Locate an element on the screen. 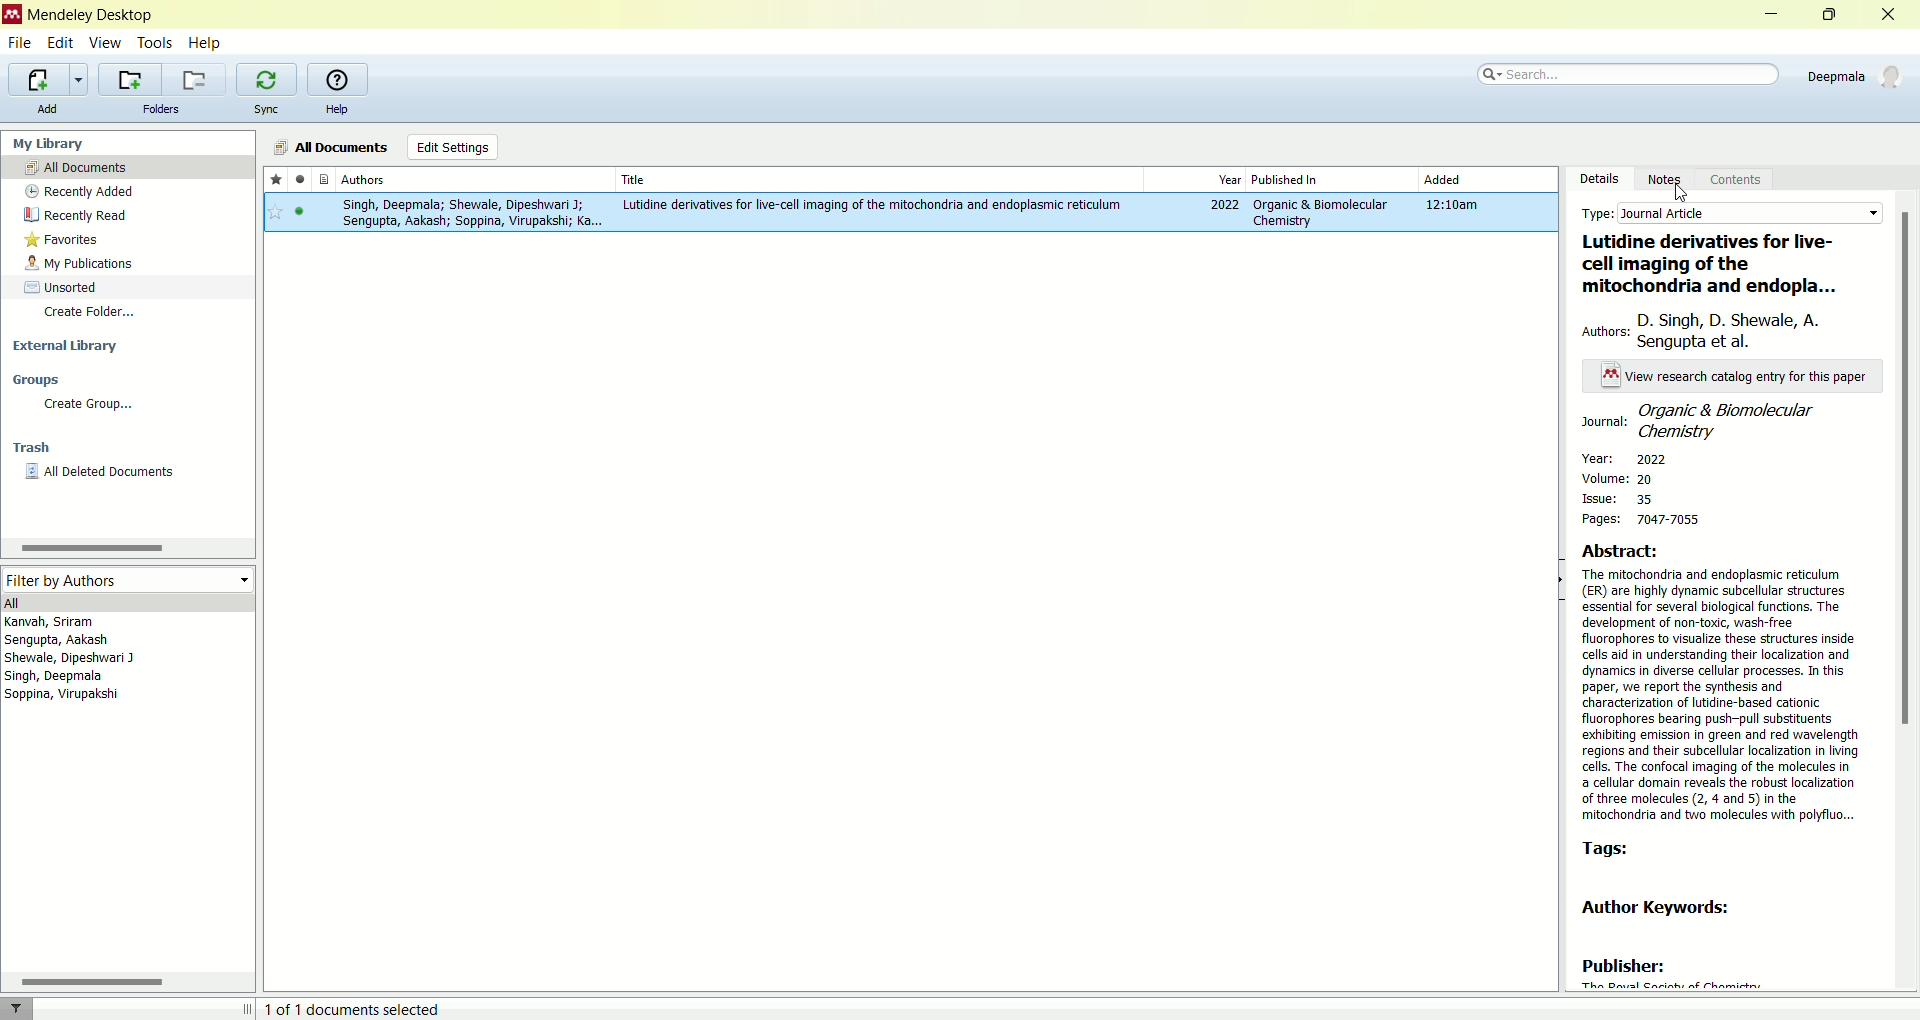 The height and width of the screenshot is (1020, 1920). notes is located at coordinates (1665, 178).